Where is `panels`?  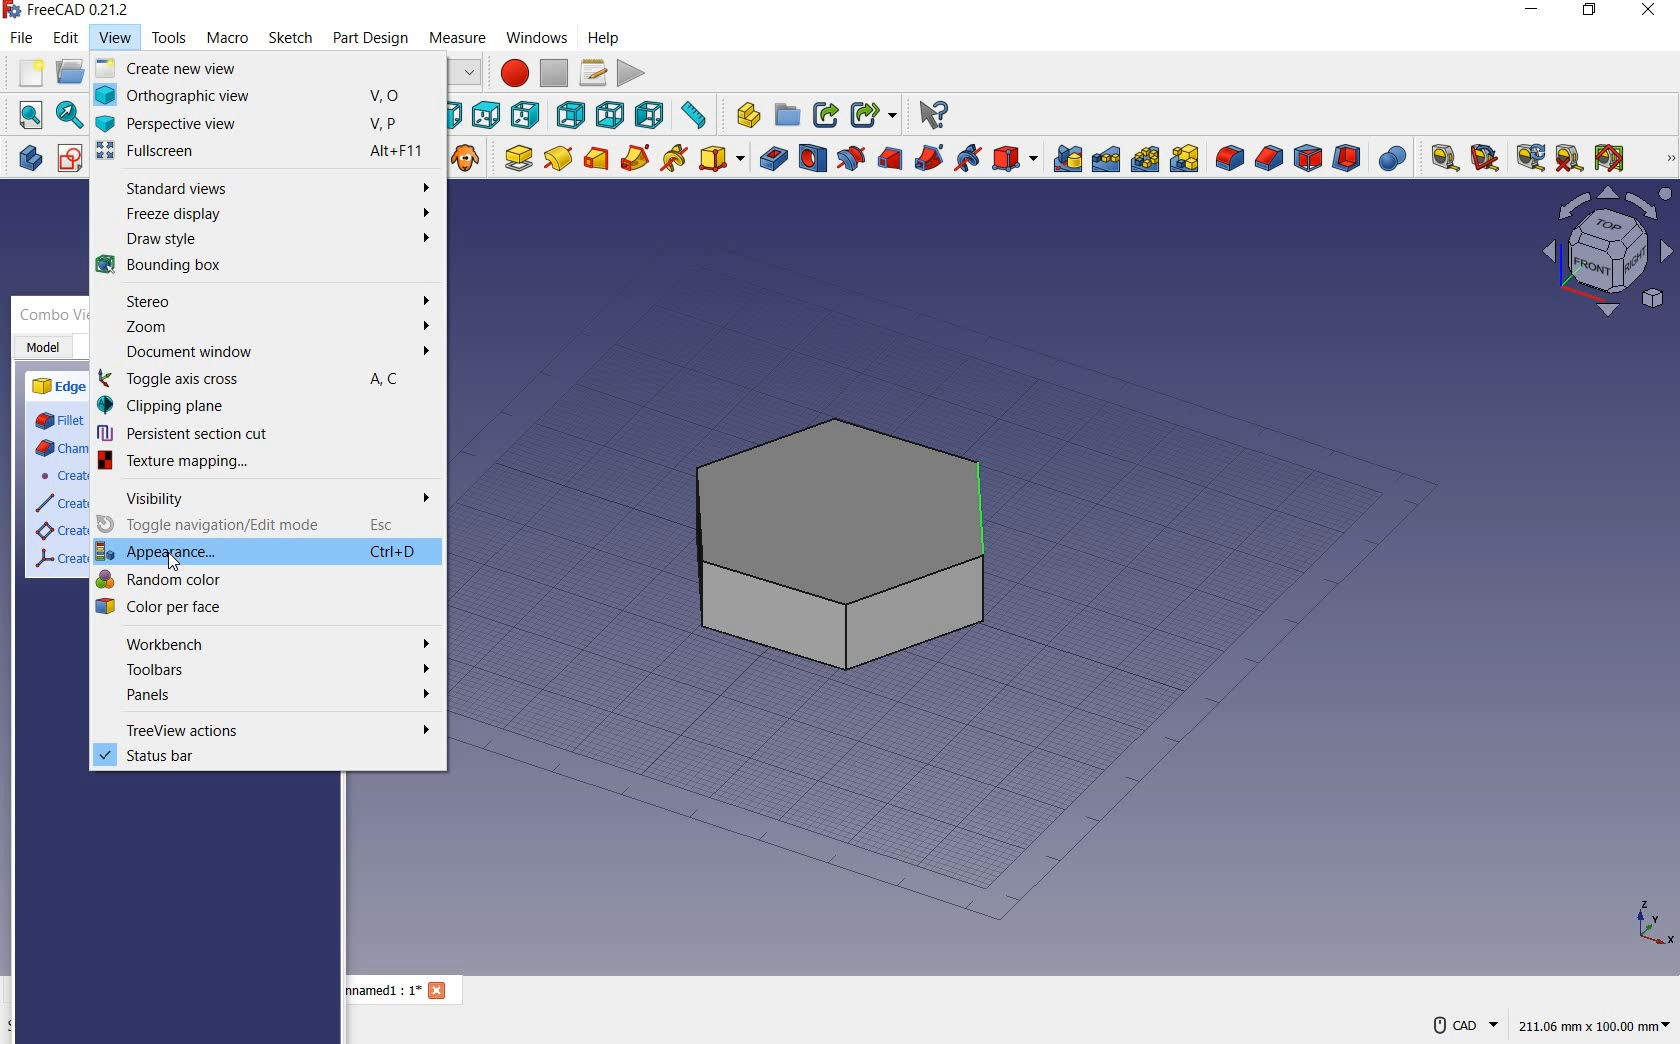 panels is located at coordinates (258, 698).